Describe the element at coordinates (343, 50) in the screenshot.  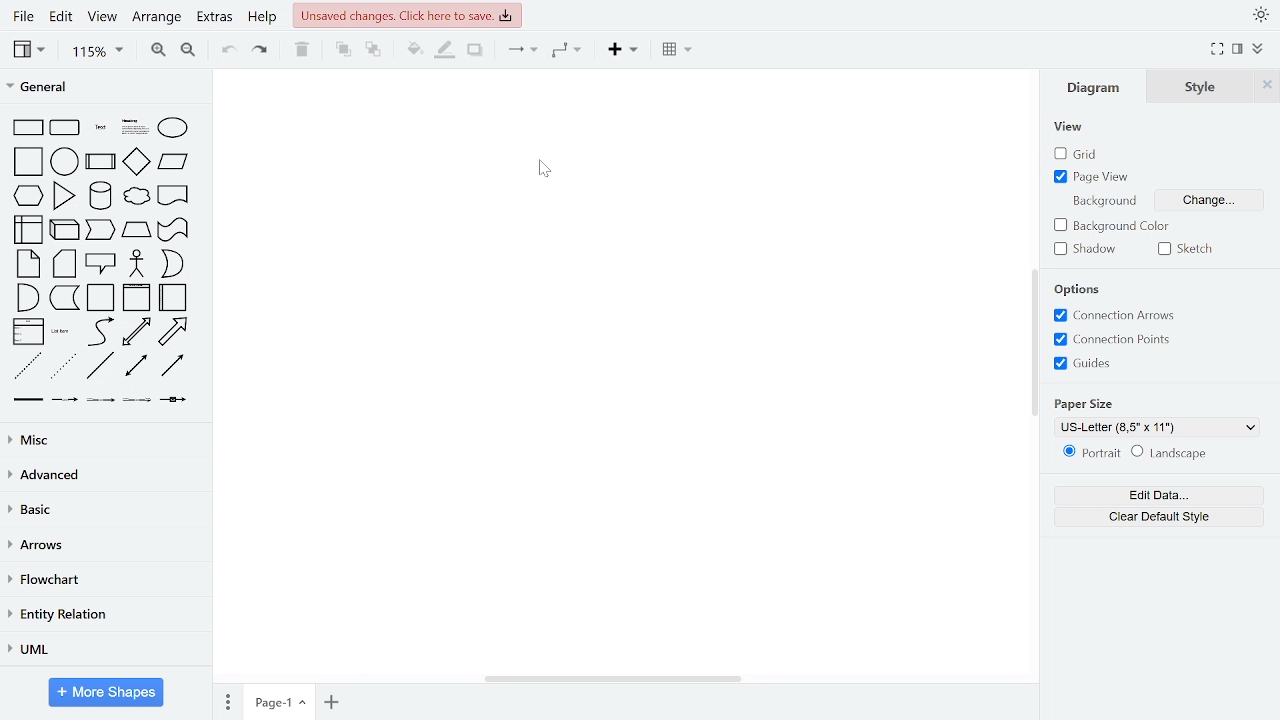
I see `to front` at that location.